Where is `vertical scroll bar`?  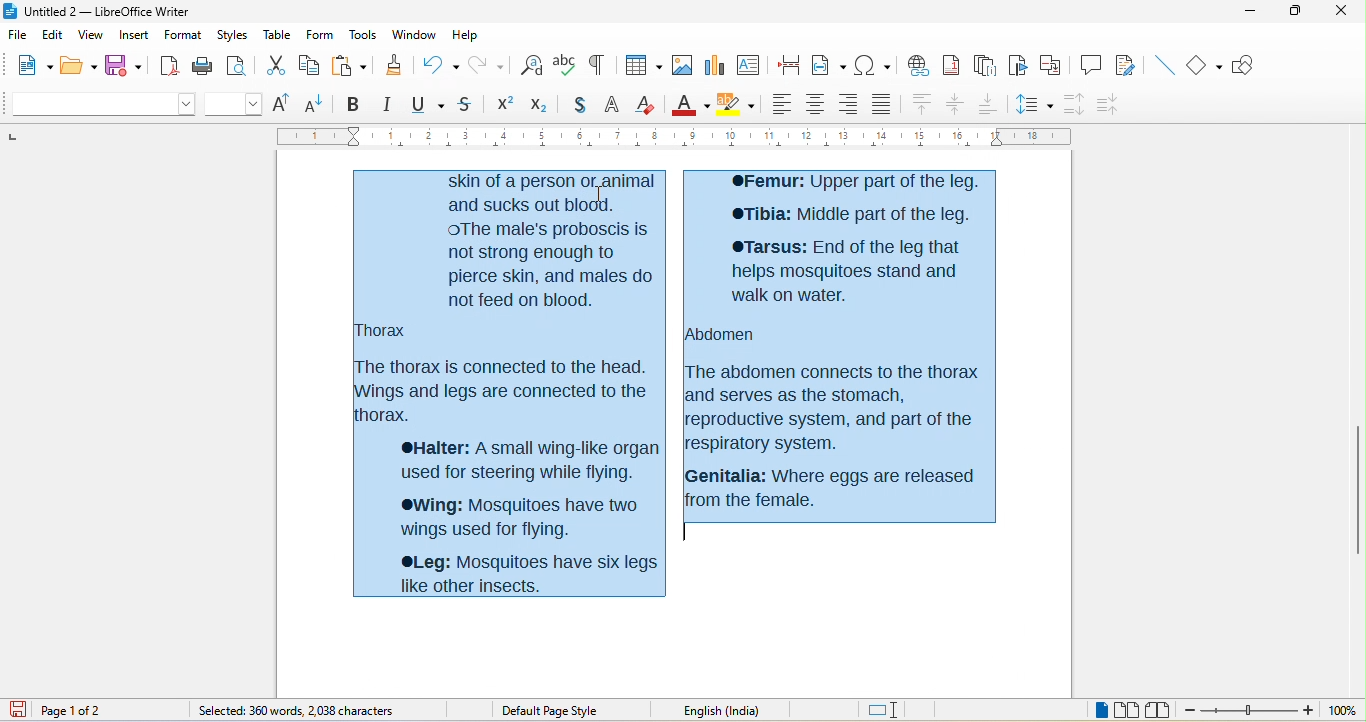 vertical scroll bar is located at coordinates (1357, 488).